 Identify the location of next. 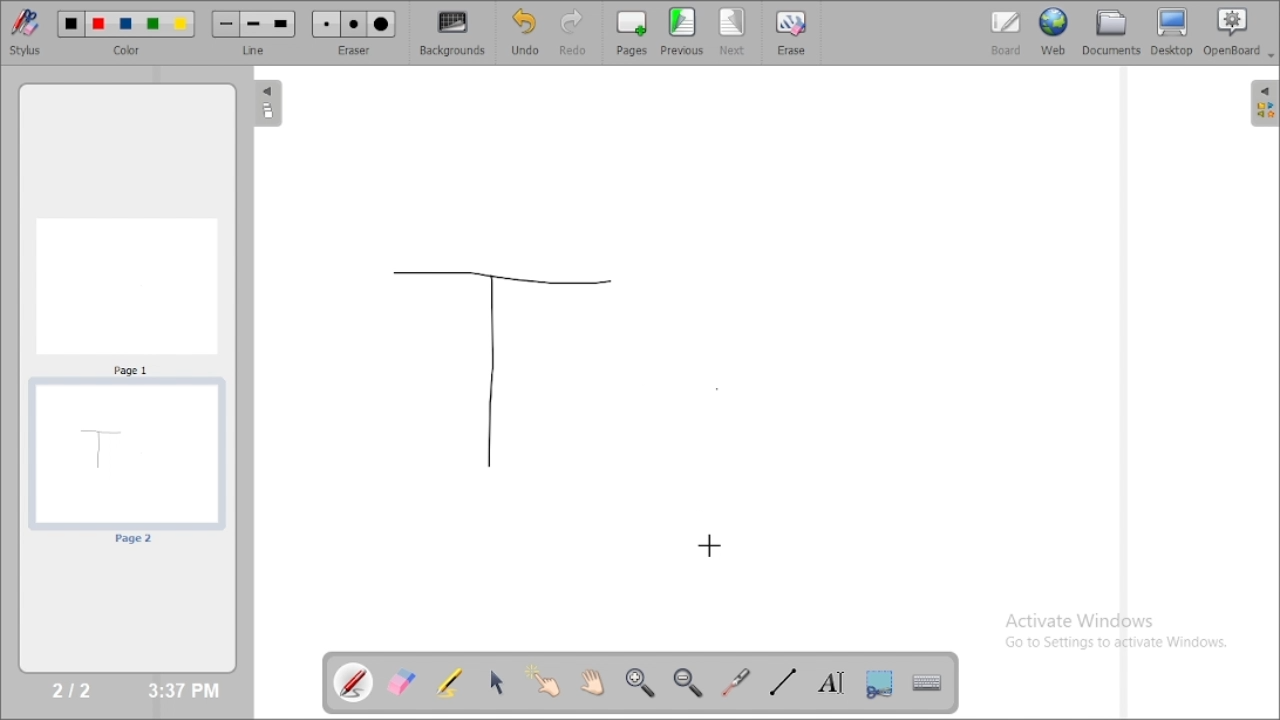
(733, 32).